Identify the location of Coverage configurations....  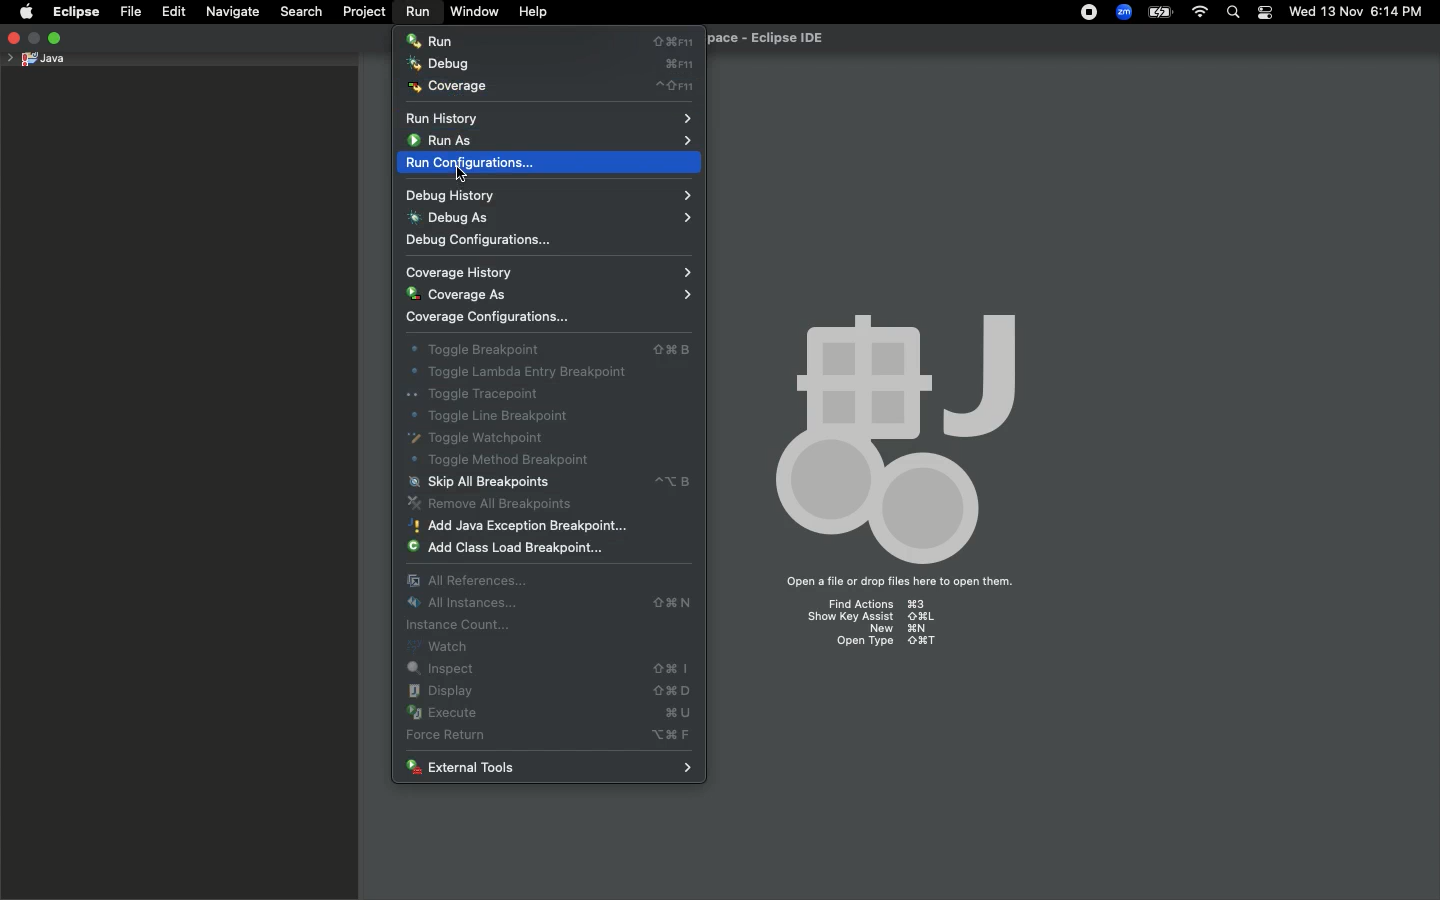
(486, 318).